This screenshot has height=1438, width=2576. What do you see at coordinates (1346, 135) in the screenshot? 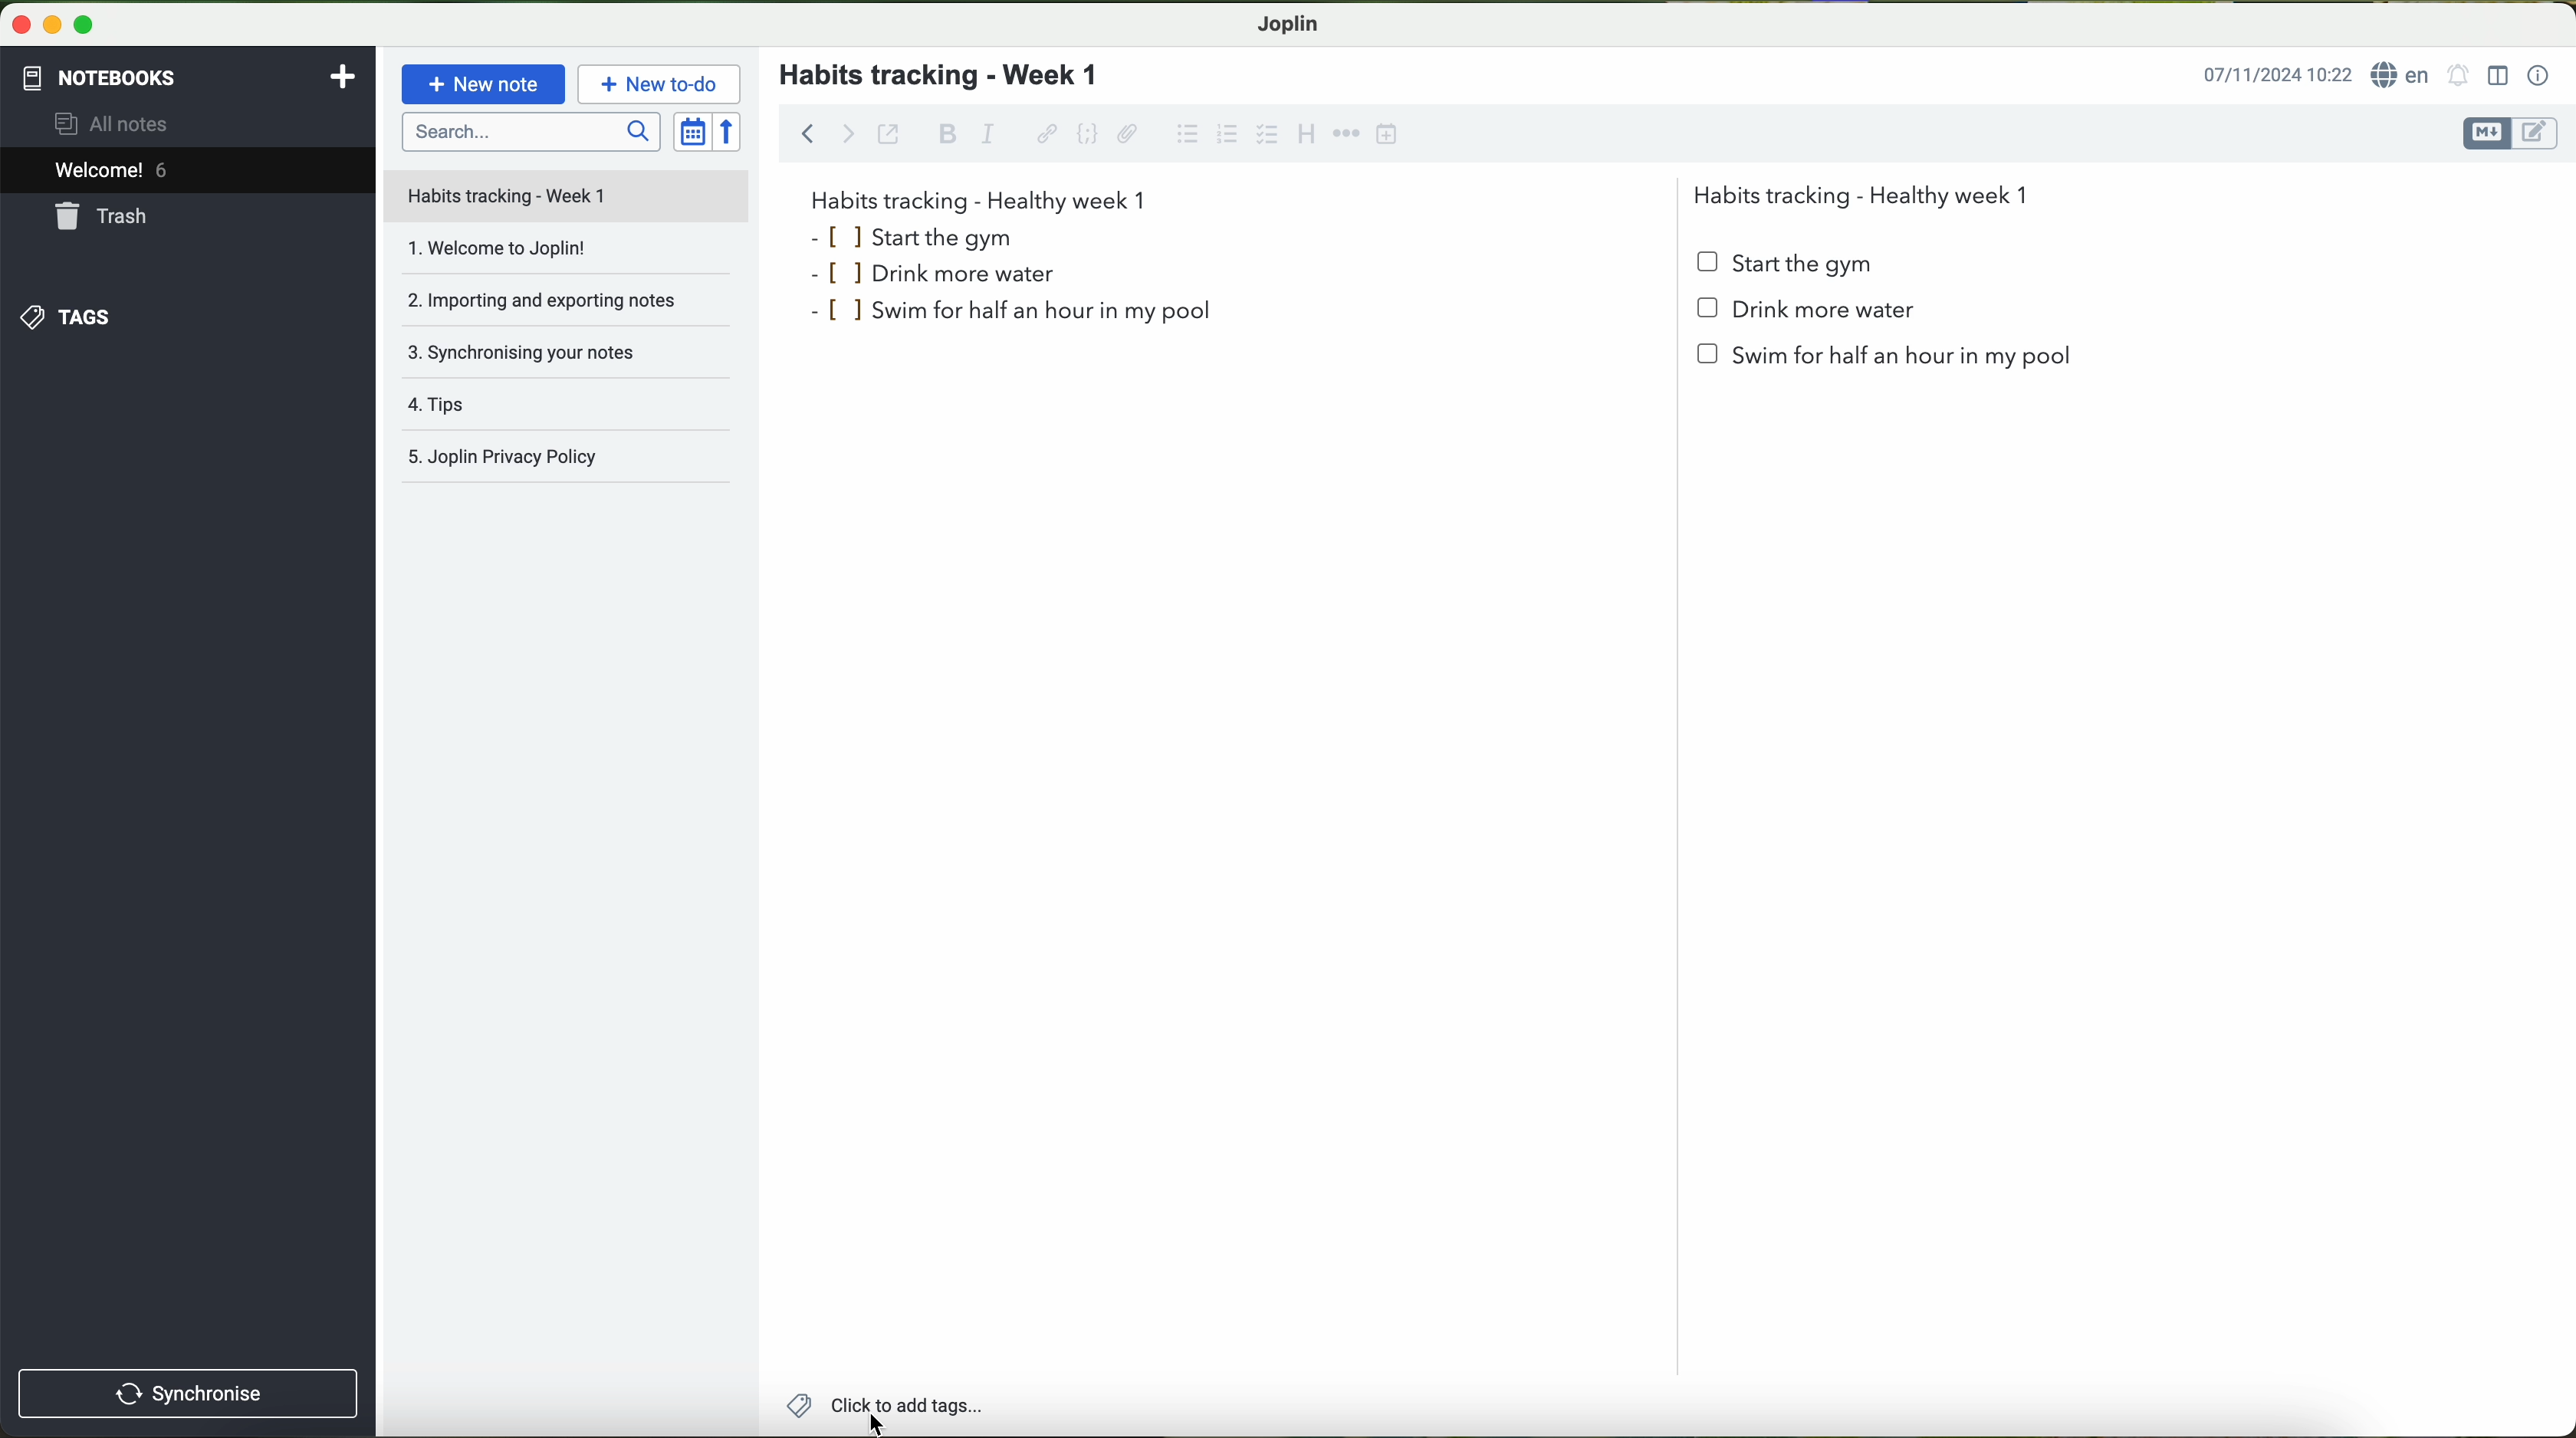
I see `horizontal rule` at bounding box center [1346, 135].